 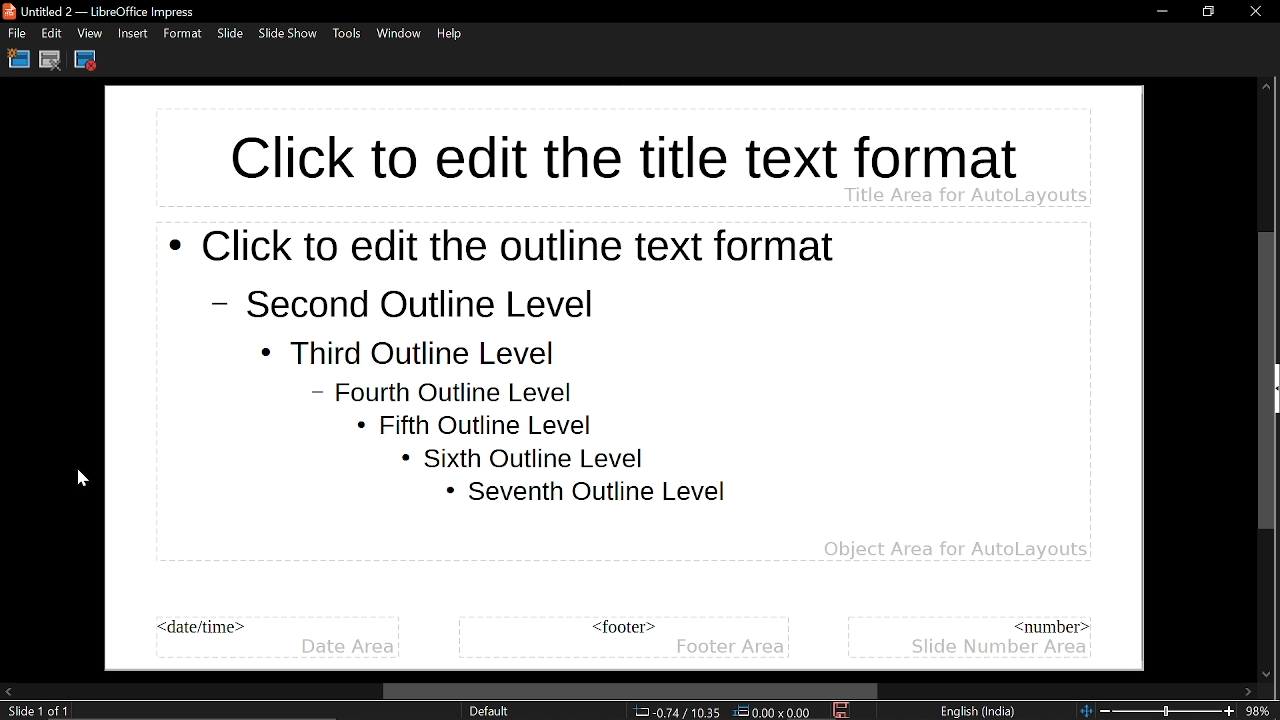 I want to click on Format, so click(x=182, y=35).